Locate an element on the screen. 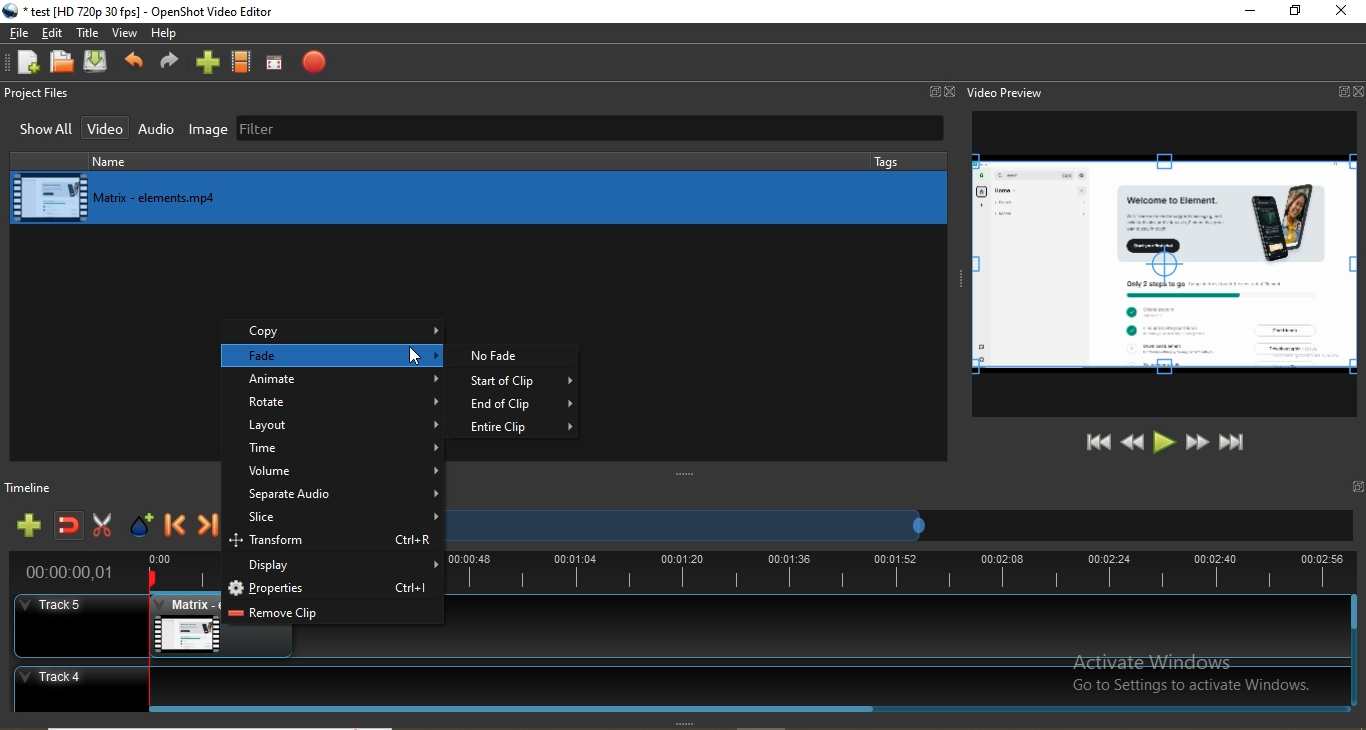  New project is located at coordinates (24, 62).